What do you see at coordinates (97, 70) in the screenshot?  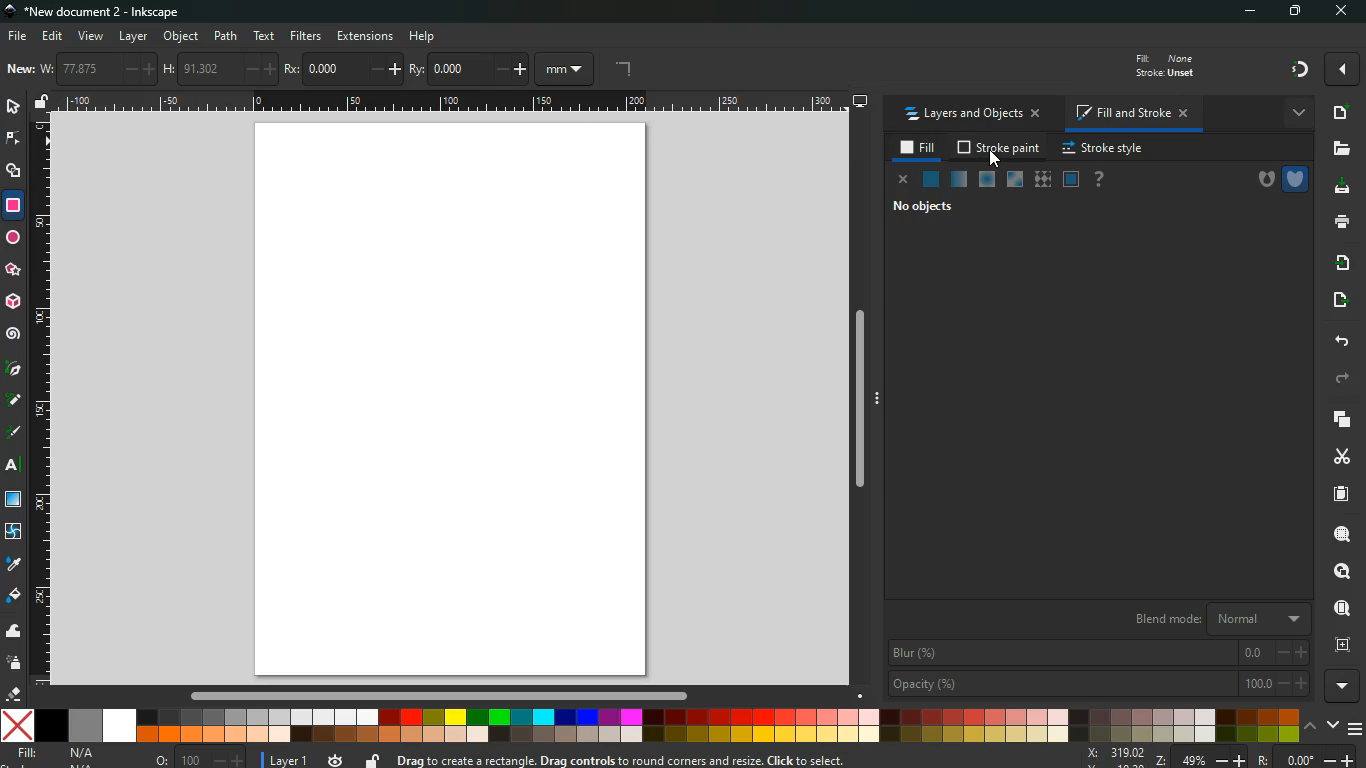 I see `w` at bounding box center [97, 70].